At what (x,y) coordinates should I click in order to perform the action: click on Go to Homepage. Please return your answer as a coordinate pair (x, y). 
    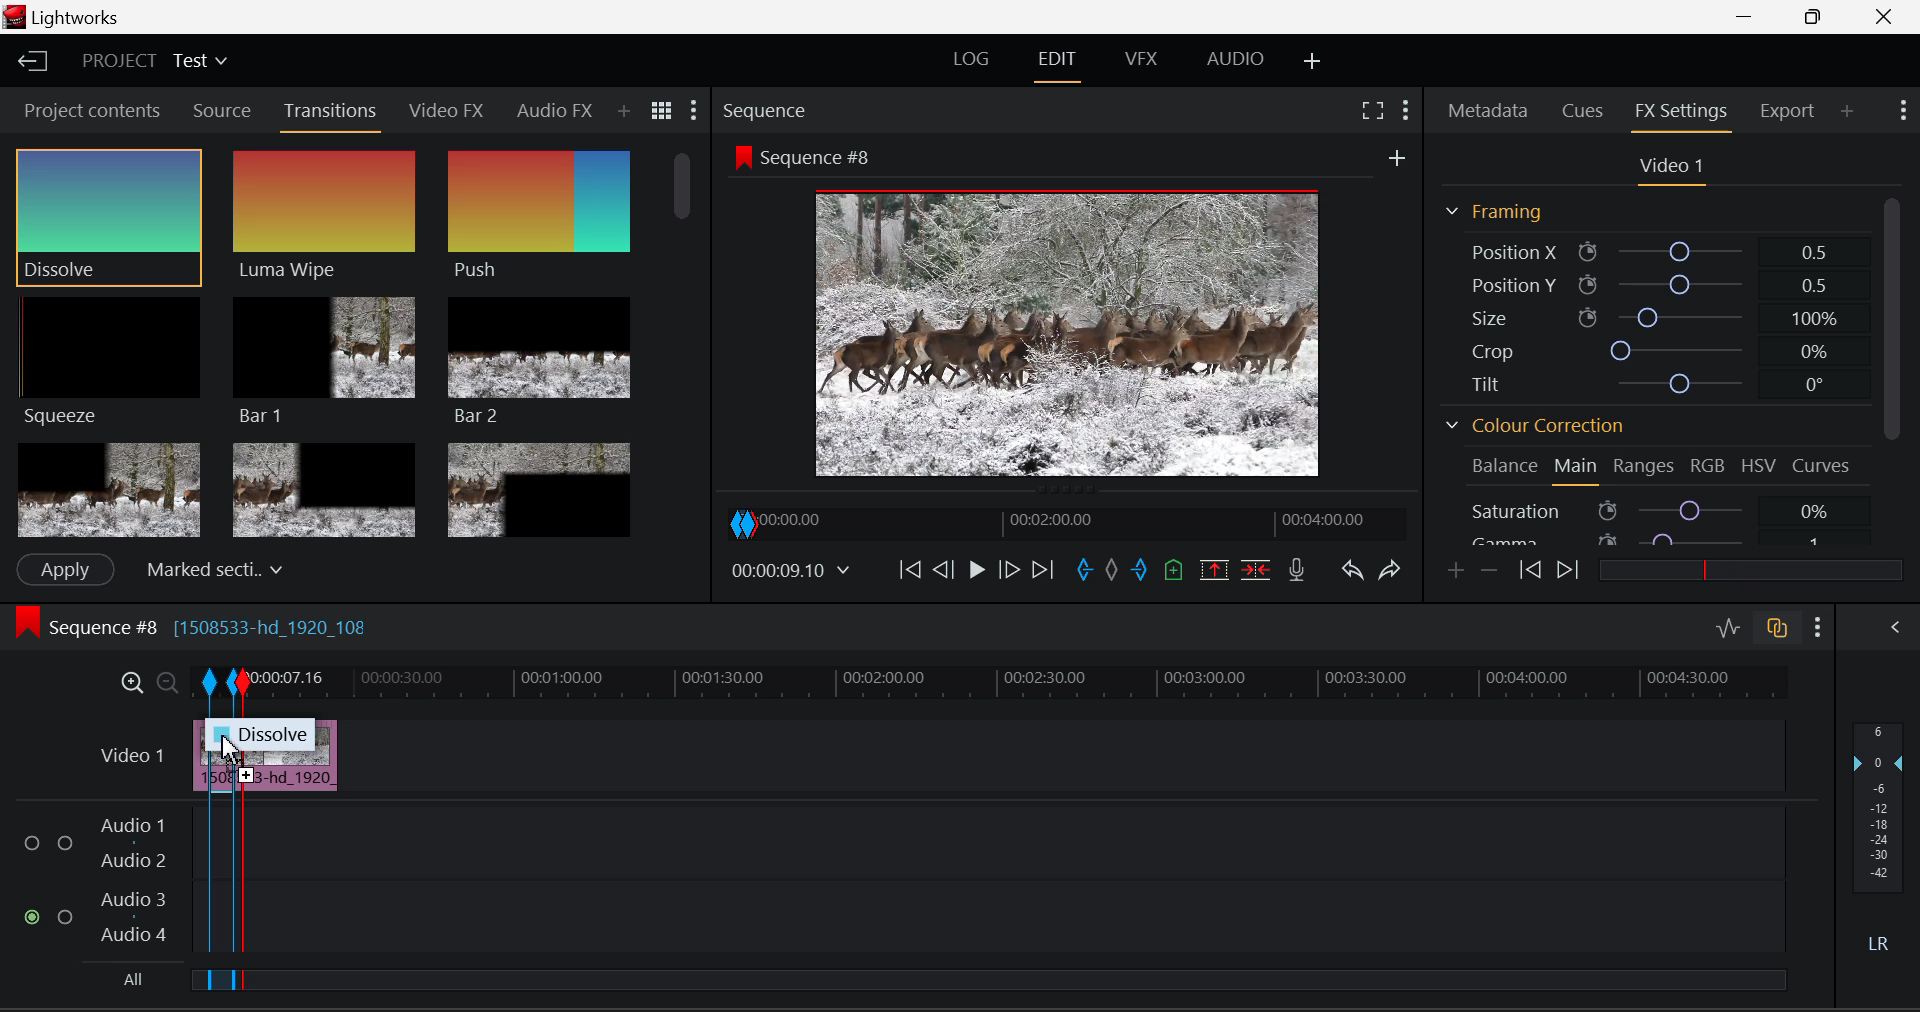
    Looking at the image, I should click on (34, 63).